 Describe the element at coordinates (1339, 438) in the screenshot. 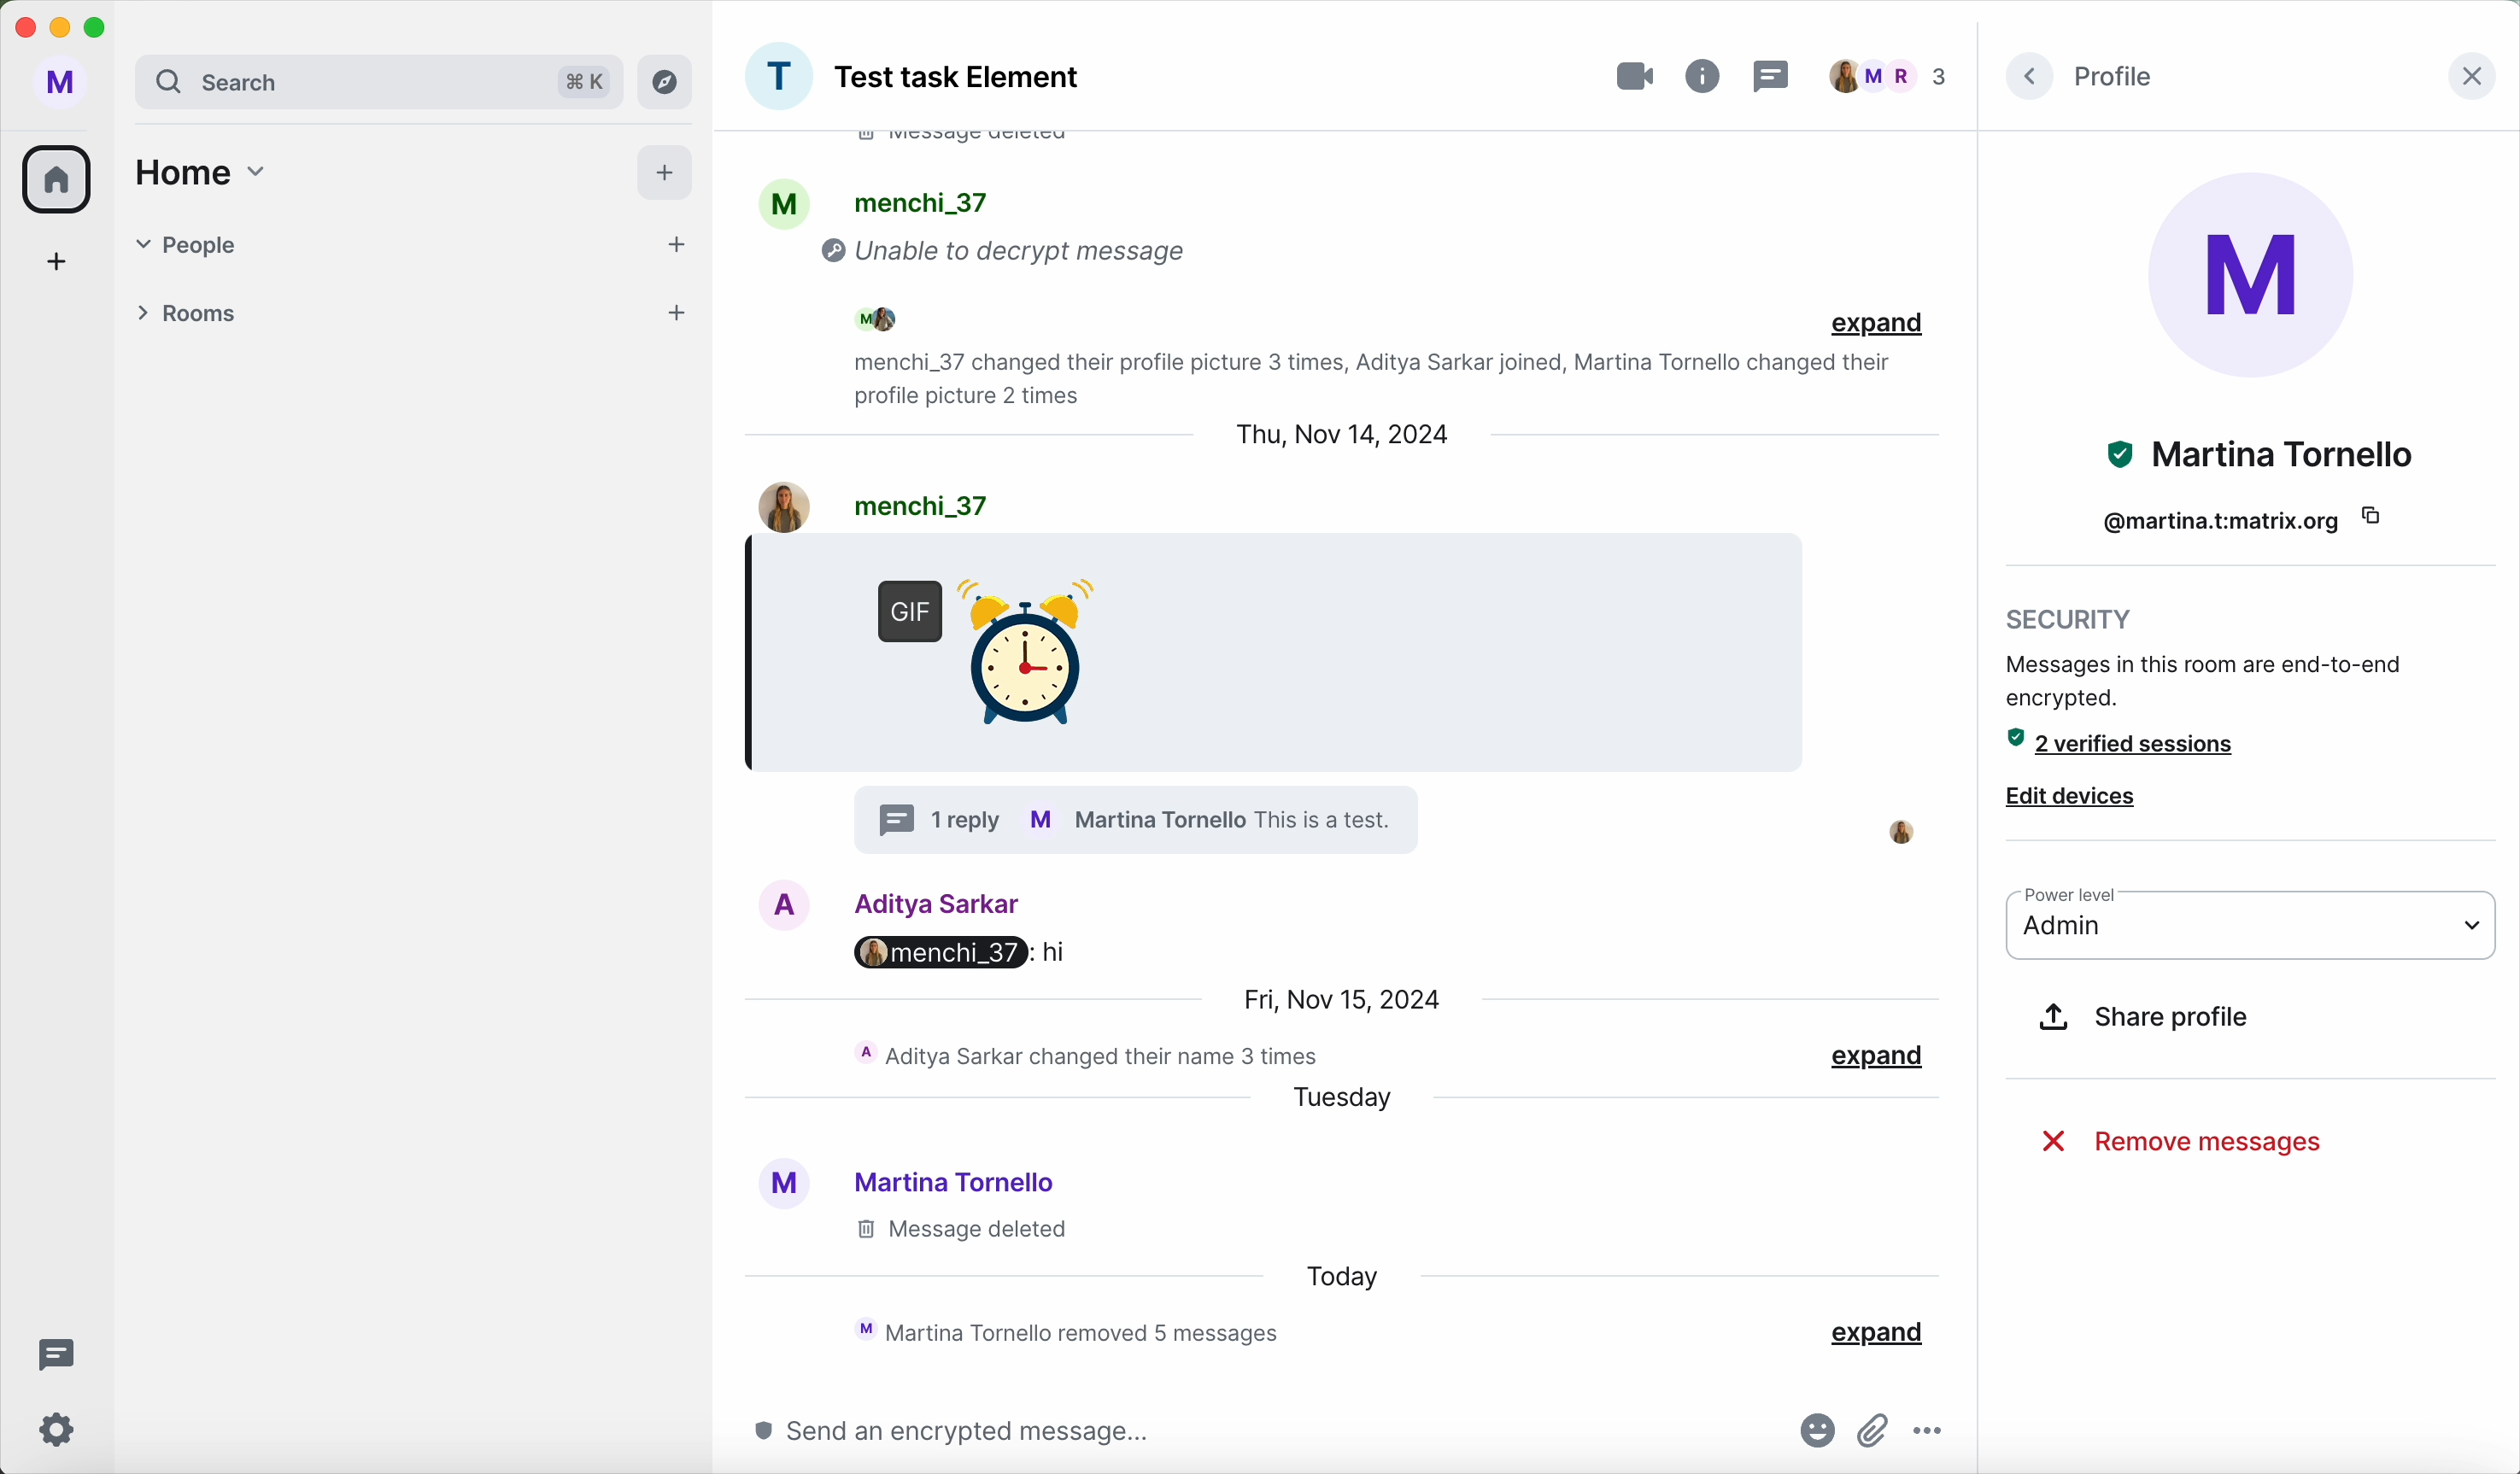

I see `date` at that location.